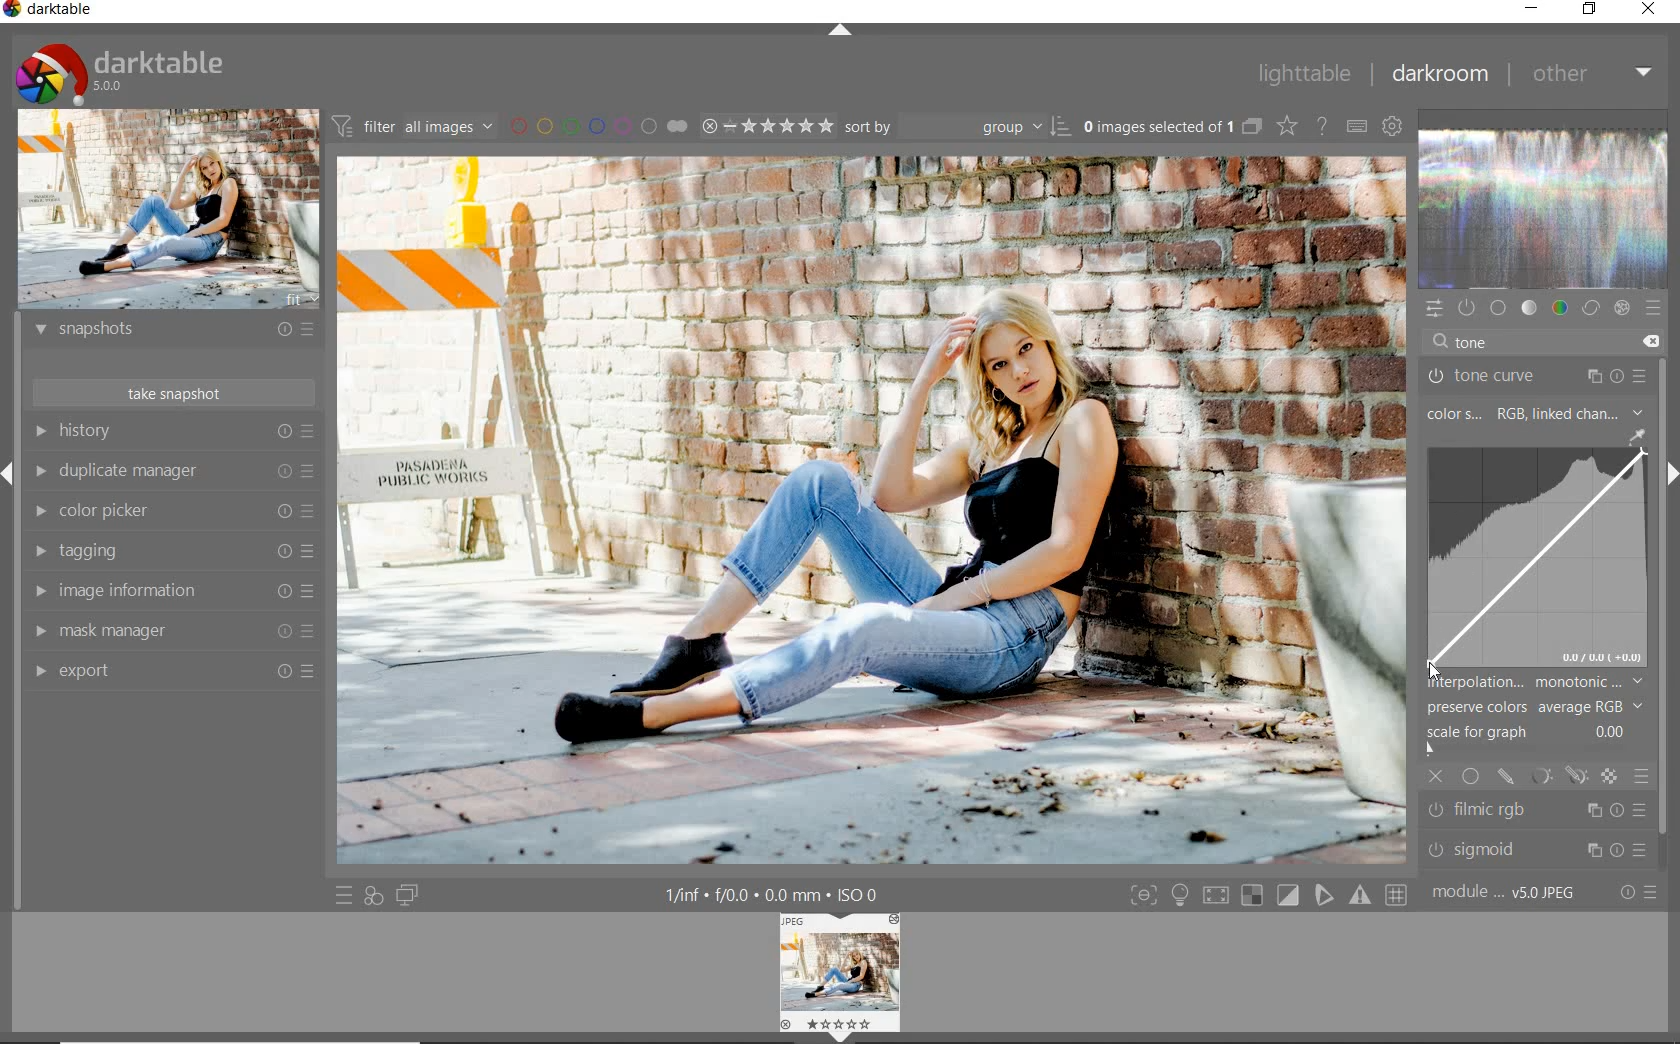  What do you see at coordinates (1302, 77) in the screenshot?
I see `lighttable` at bounding box center [1302, 77].